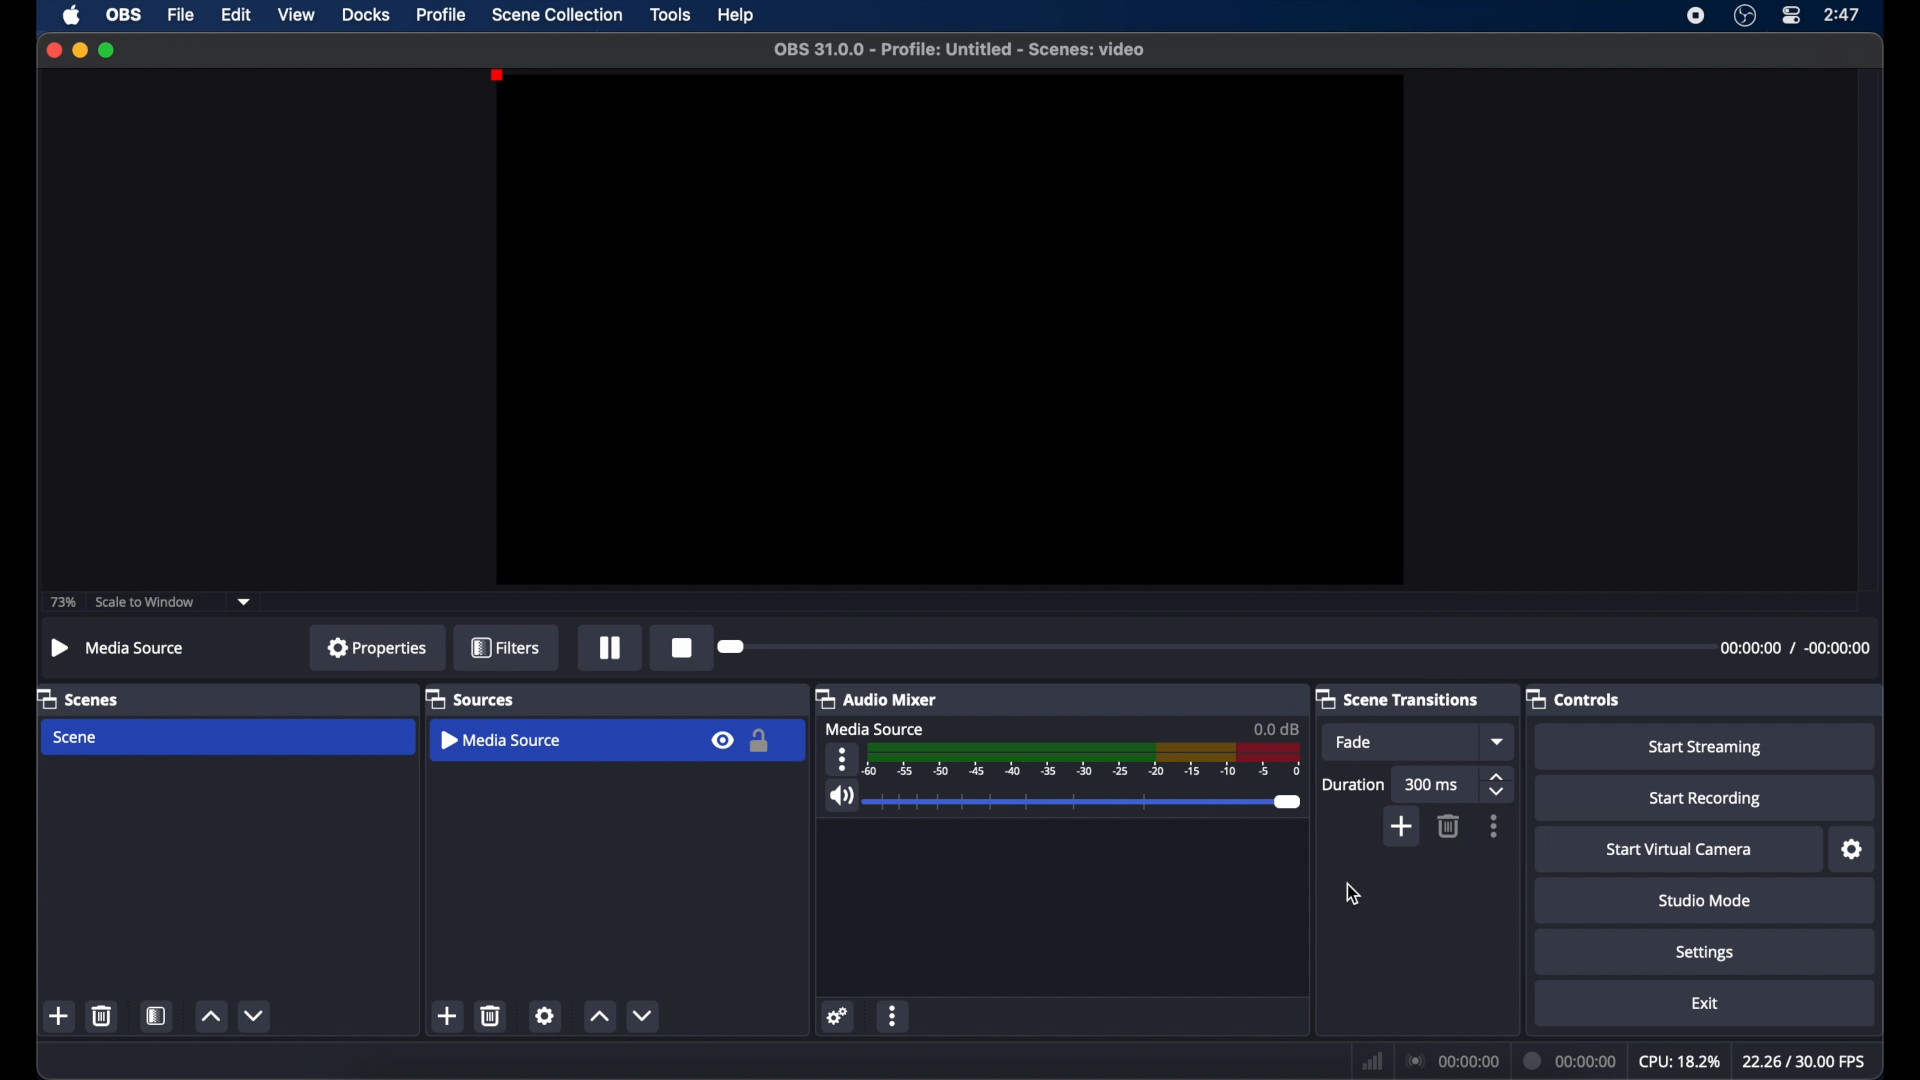 The height and width of the screenshot is (1080, 1920). Describe the element at coordinates (545, 1015) in the screenshot. I see `settings` at that location.